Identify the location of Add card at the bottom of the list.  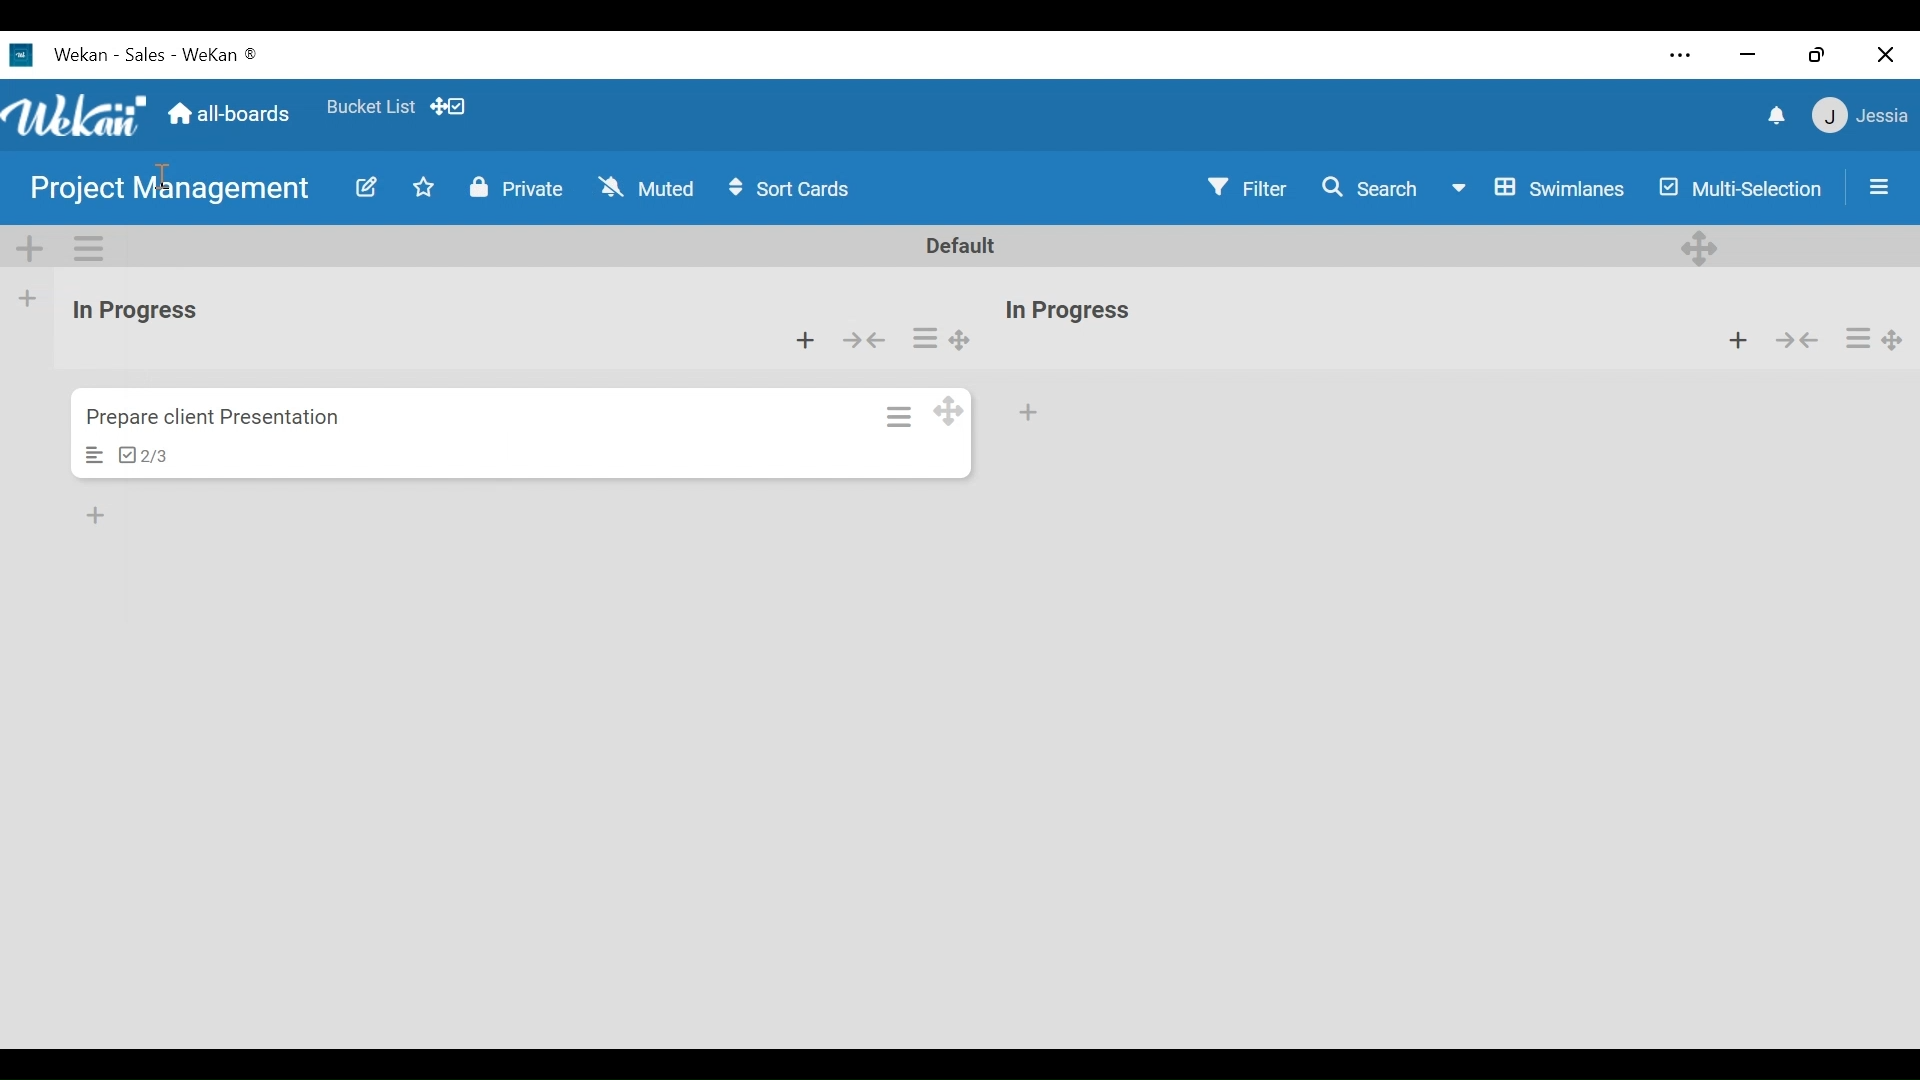
(1029, 413).